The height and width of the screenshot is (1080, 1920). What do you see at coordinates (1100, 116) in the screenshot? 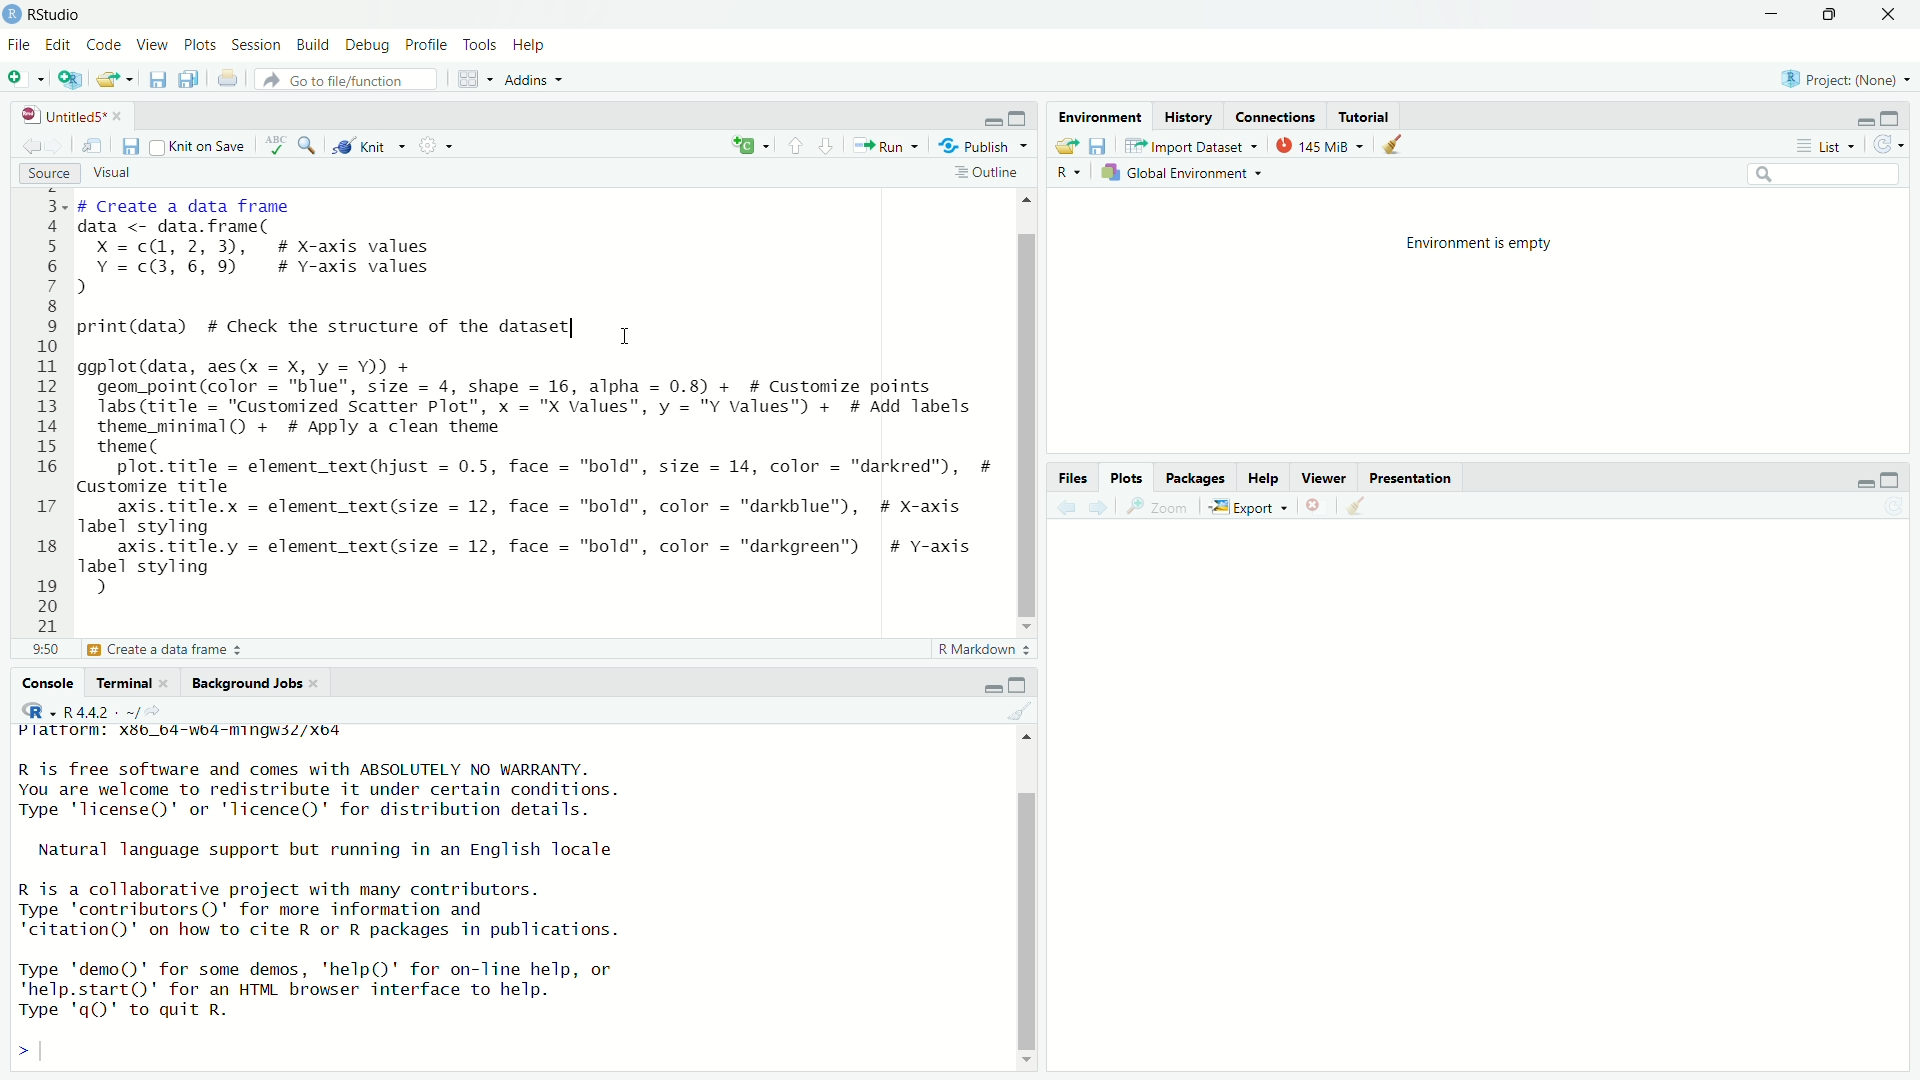
I see `Environment` at bounding box center [1100, 116].